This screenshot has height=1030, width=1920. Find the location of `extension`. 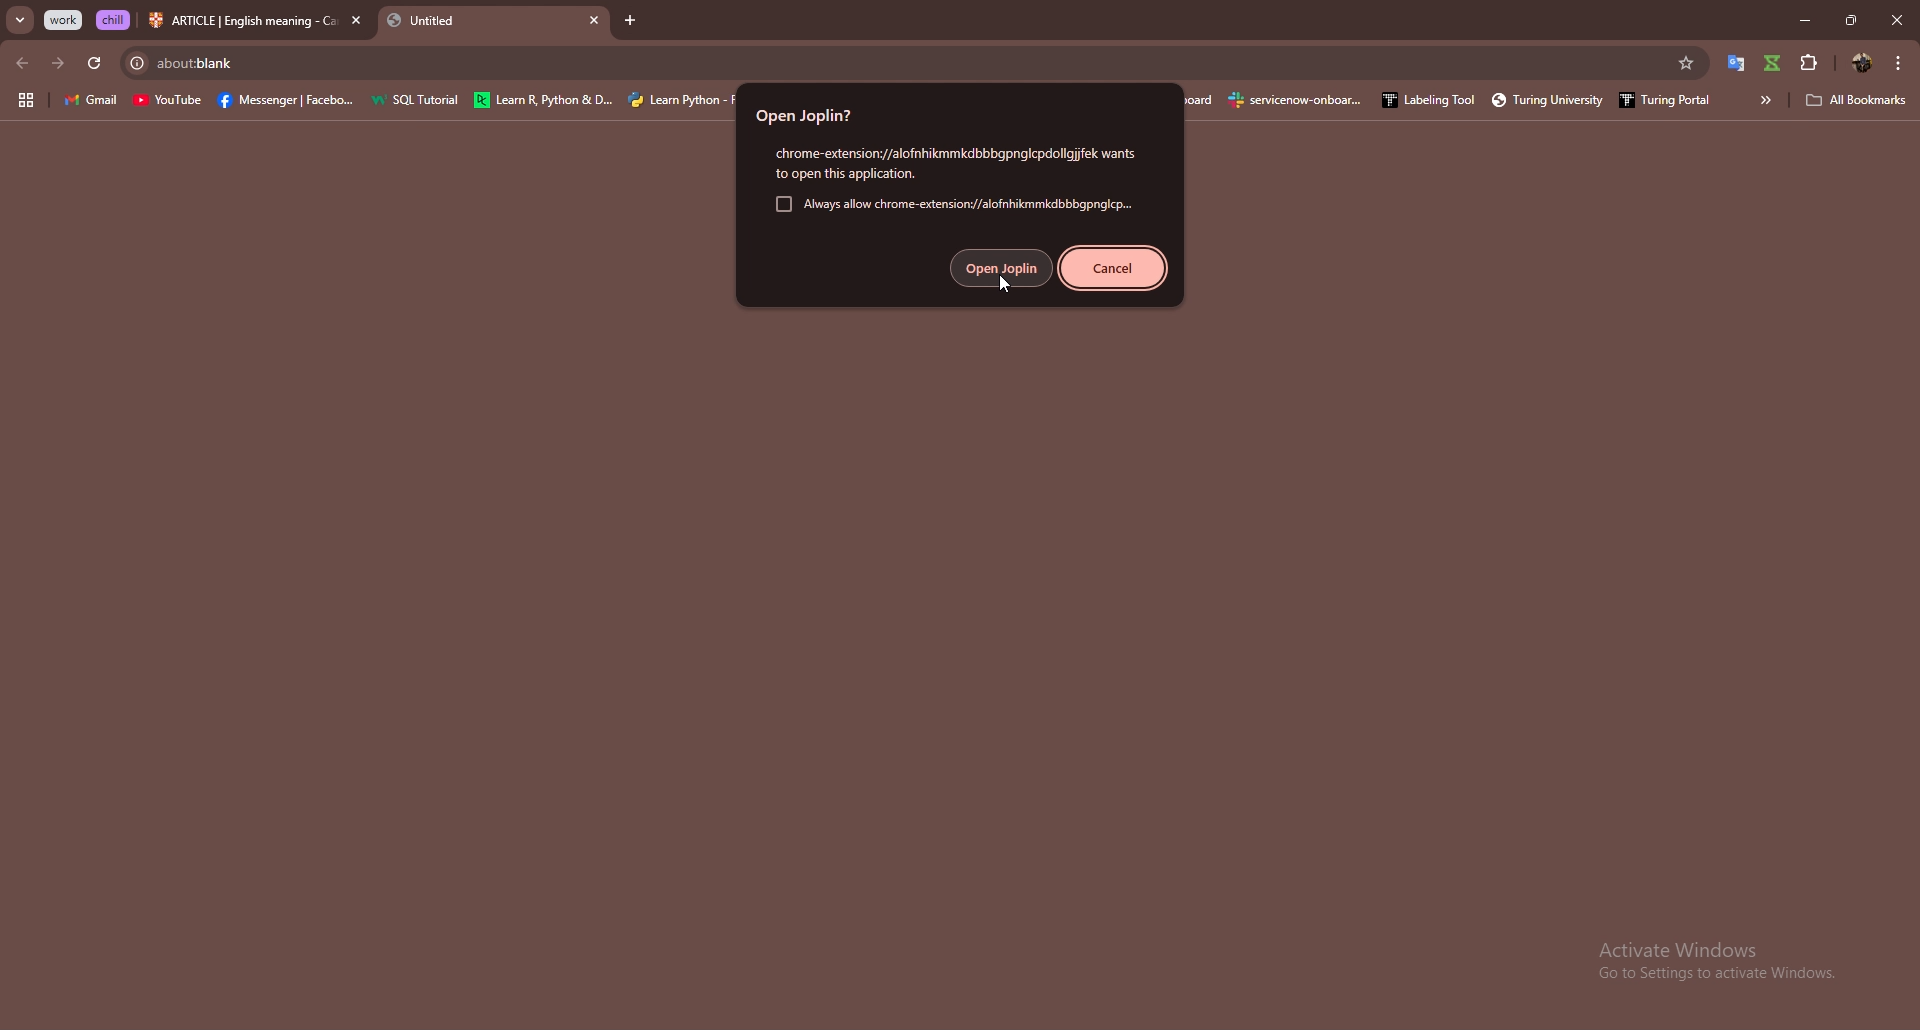

extension is located at coordinates (1773, 63).